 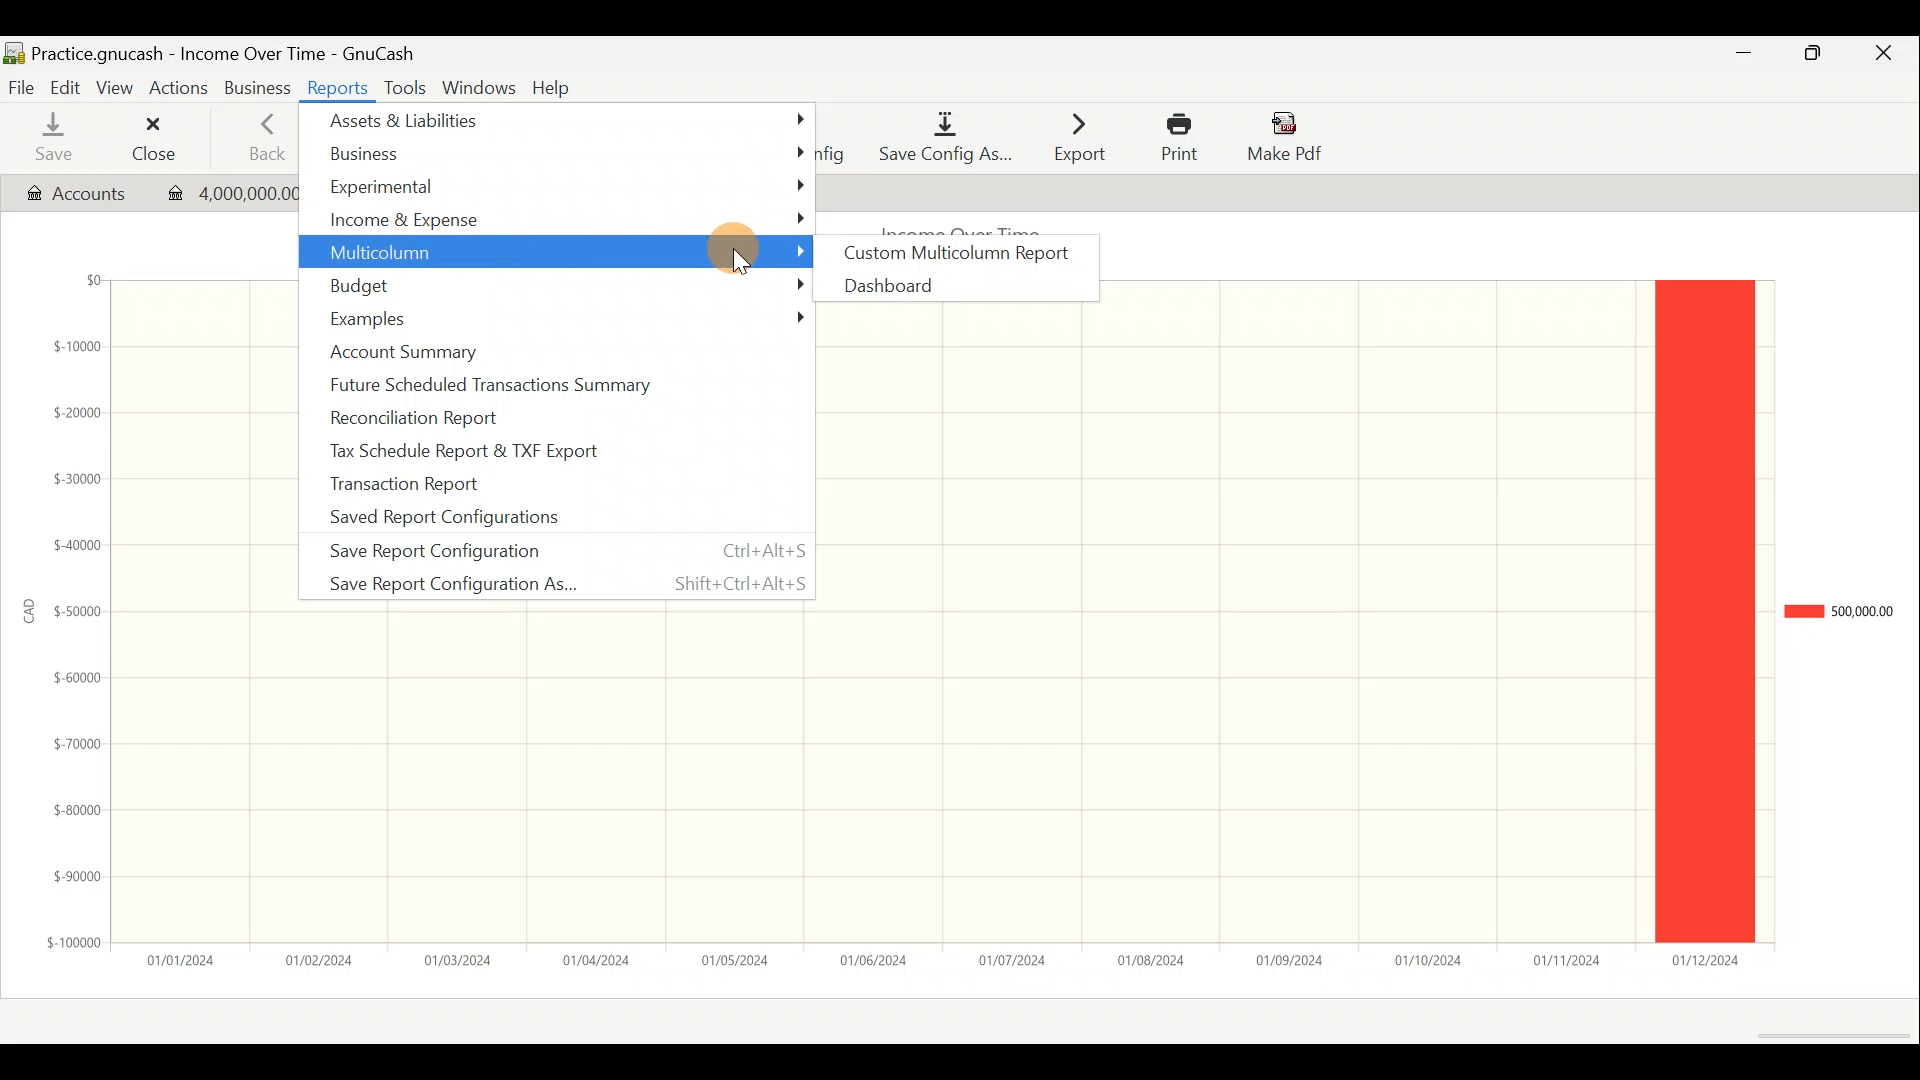 What do you see at coordinates (560, 220) in the screenshot?
I see `Income & expense` at bounding box center [560, 220].